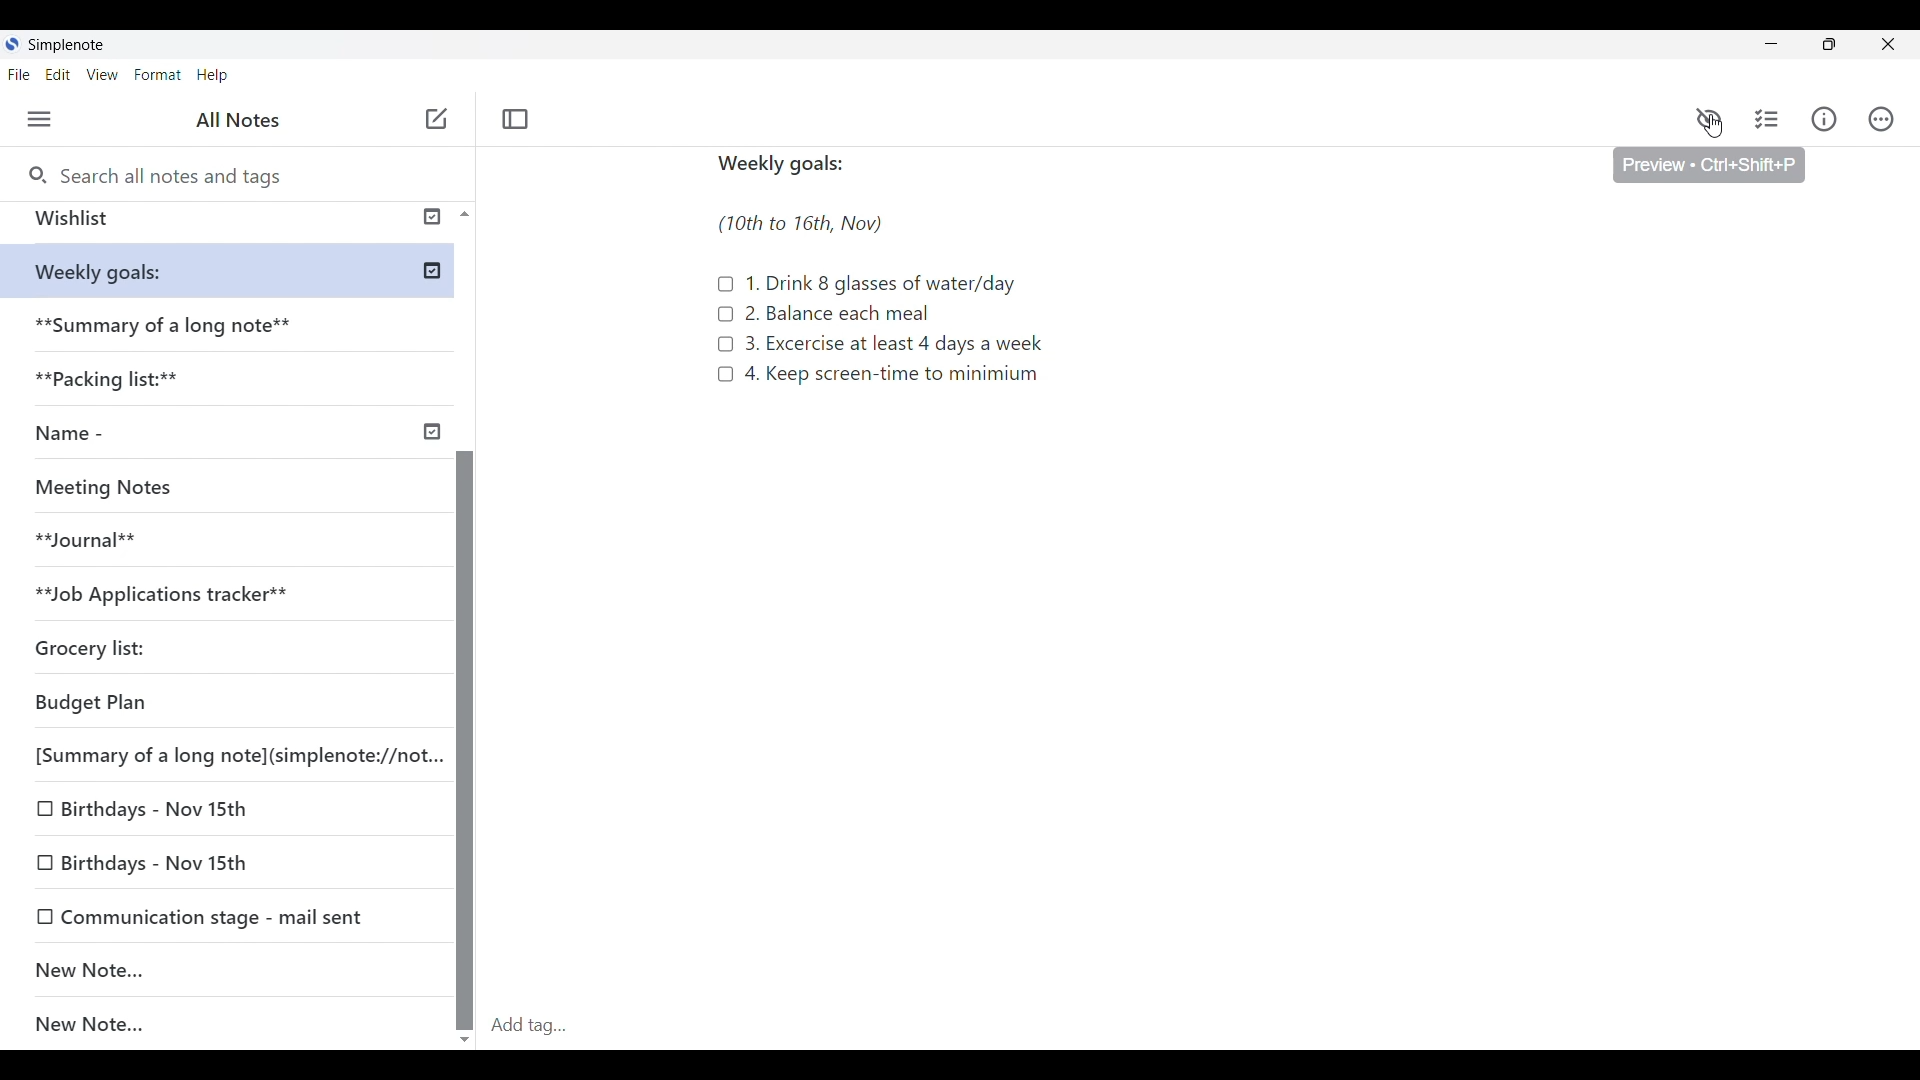 Image resolution: width=1920 pixels, height=1080 pixels. I want to click on Wishlist, so click(221, 223).